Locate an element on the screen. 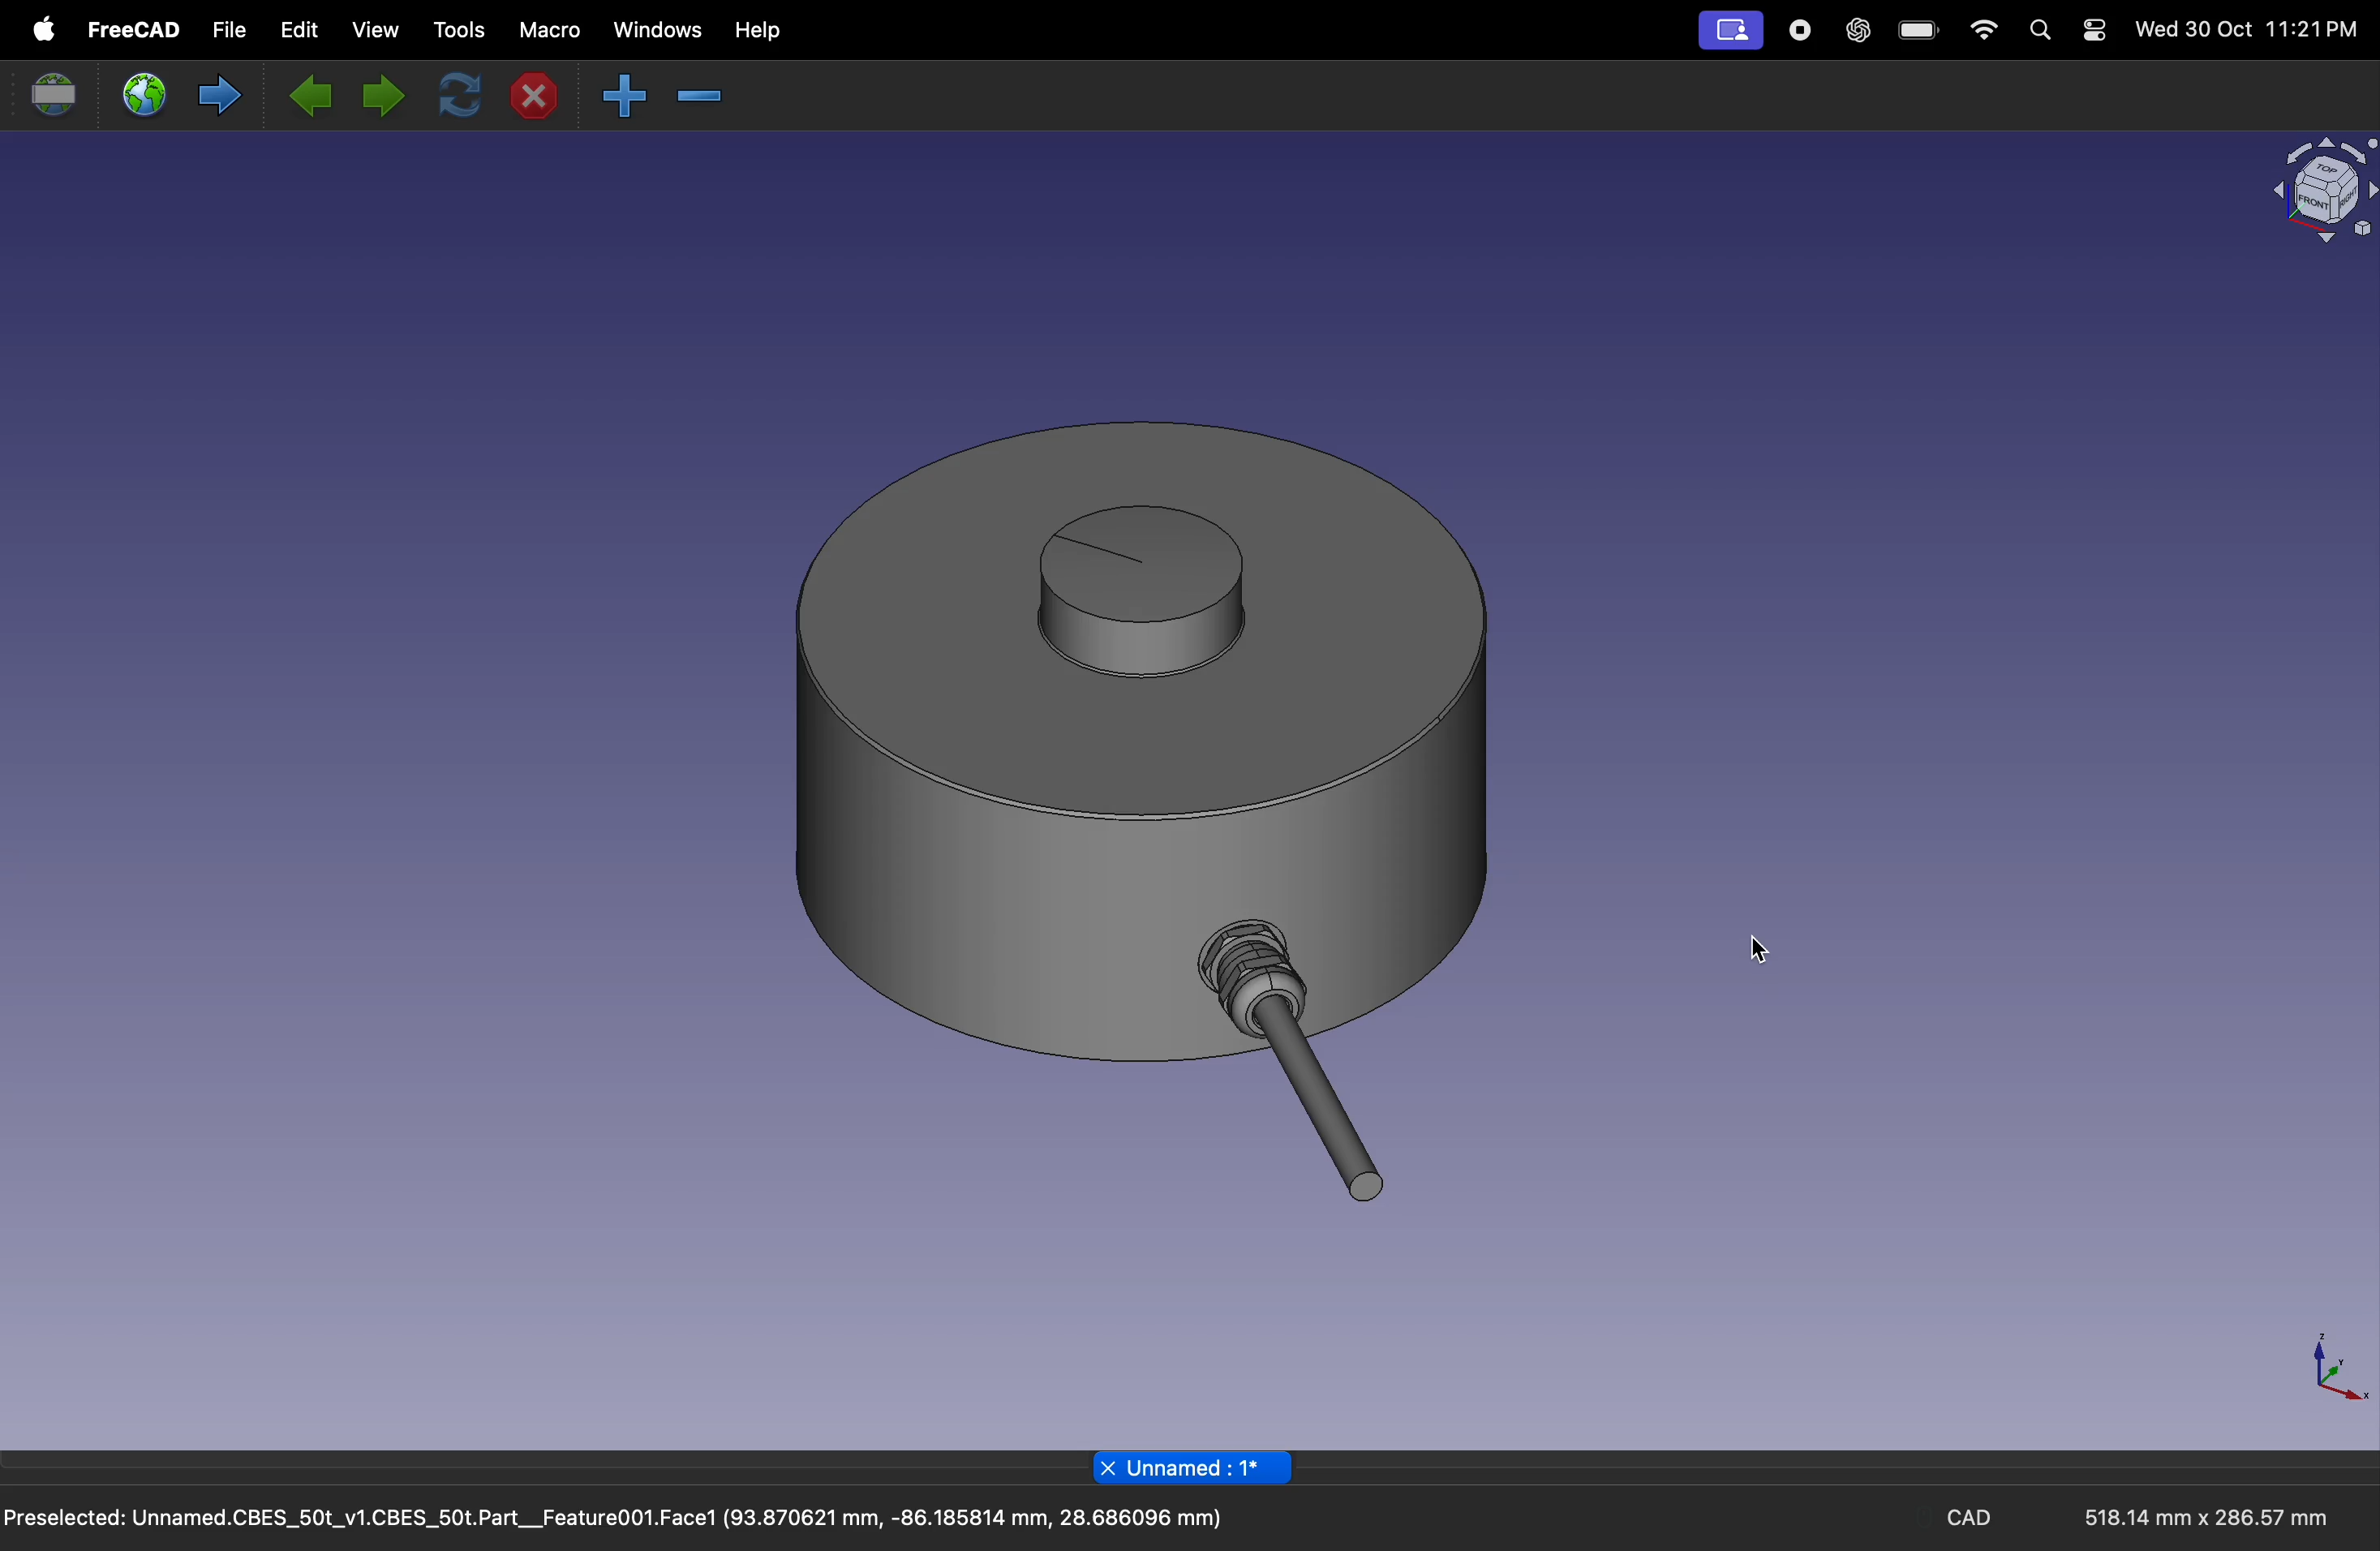 This screenshot has width=2380, height=1551. next page is located at coordinates (374, 90).